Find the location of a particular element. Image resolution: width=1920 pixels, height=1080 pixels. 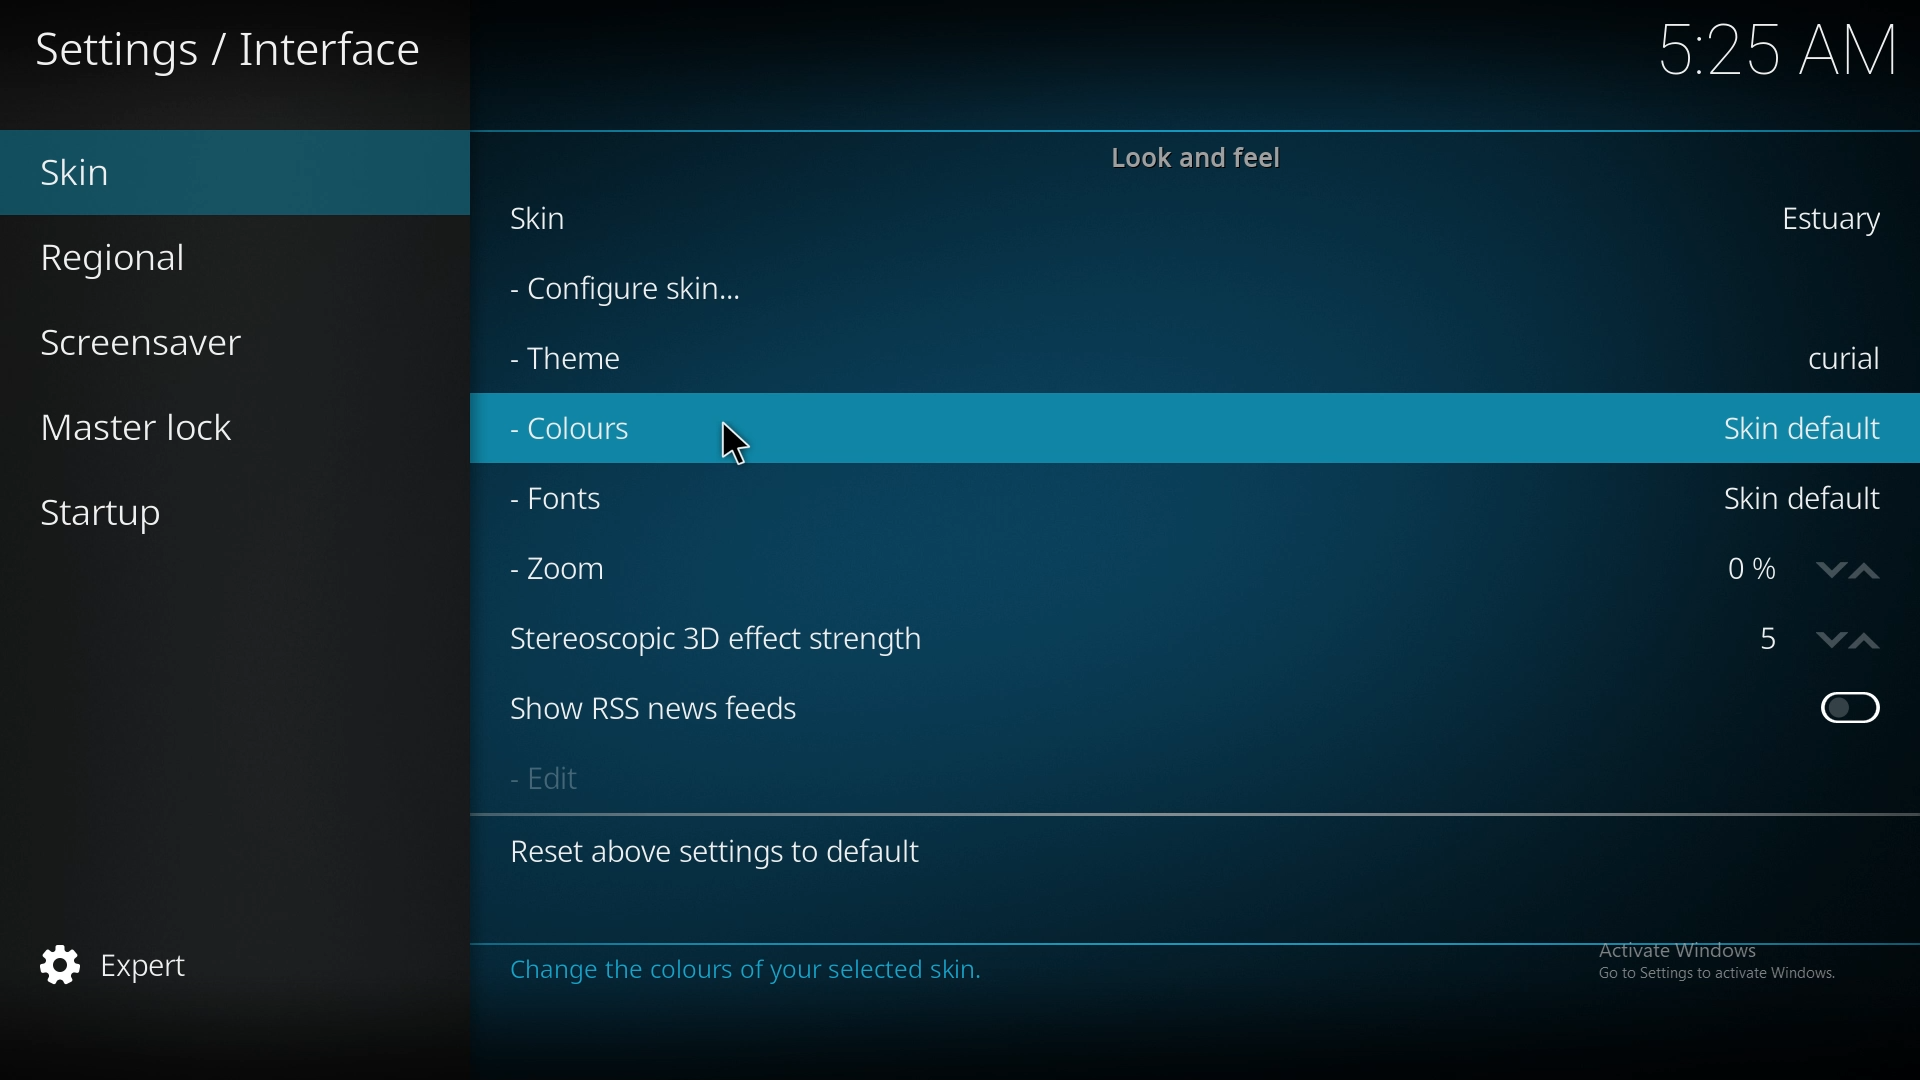

edit is located at coordinates (597, 778).